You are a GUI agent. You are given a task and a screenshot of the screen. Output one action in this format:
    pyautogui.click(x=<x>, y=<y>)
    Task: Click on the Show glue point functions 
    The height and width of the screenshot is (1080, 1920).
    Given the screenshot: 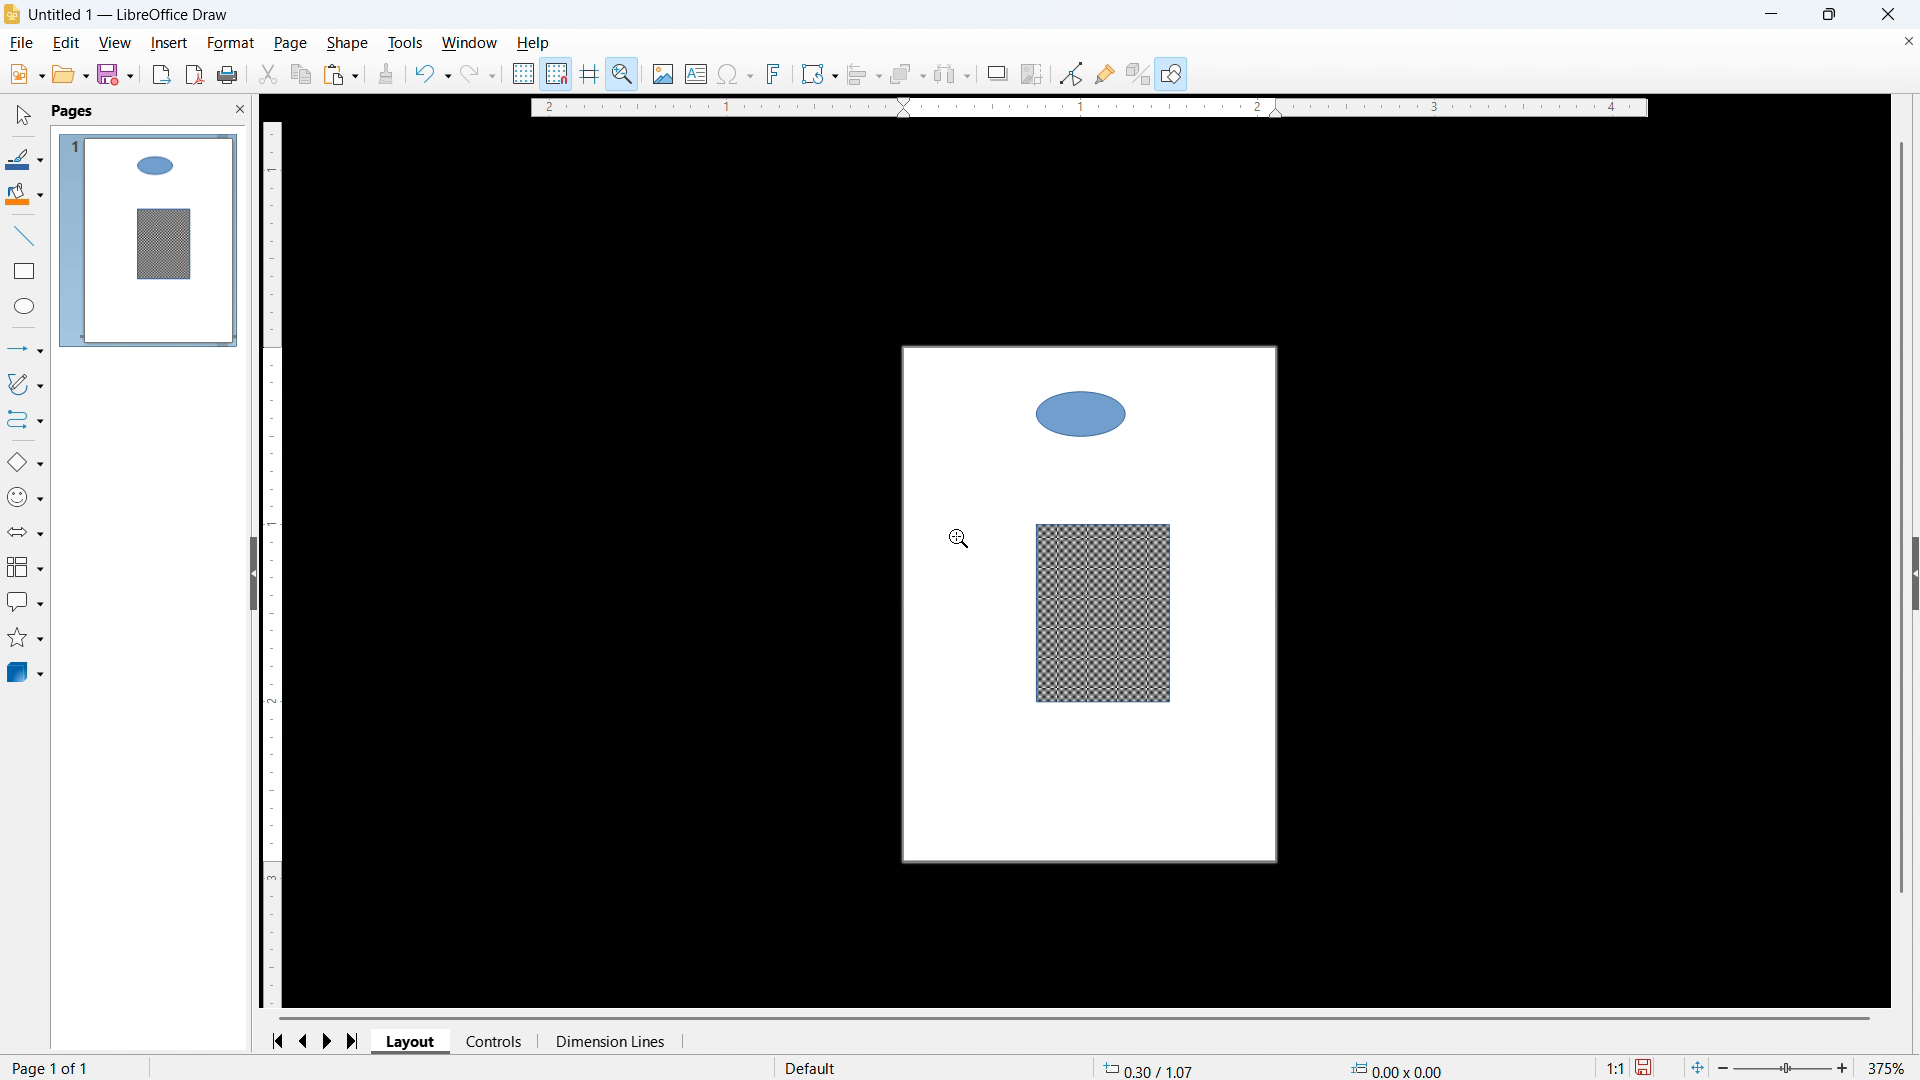 What is the action you would take?
    pyautogui.click(x=1105, y=74)
    